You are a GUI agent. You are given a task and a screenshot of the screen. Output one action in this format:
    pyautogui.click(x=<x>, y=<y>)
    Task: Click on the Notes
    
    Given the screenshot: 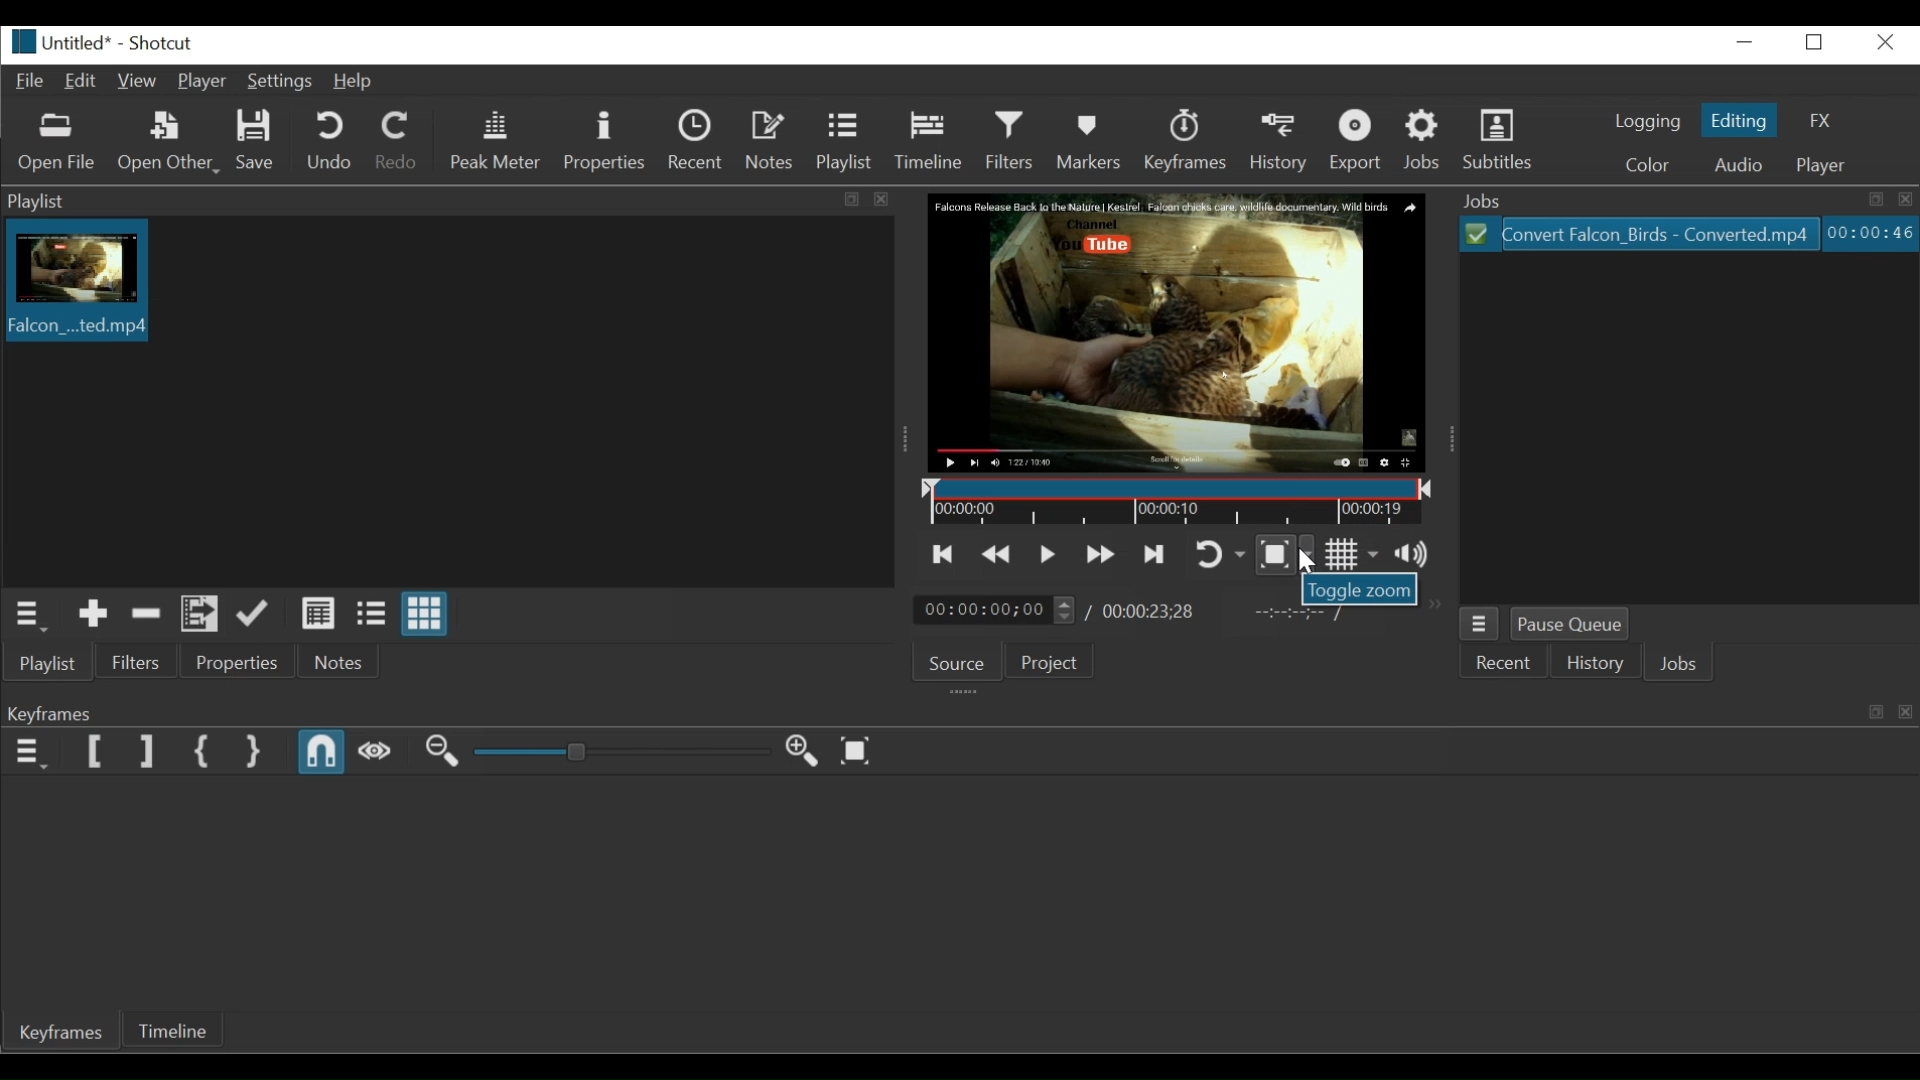 What is the action you would take?
    pyautogui.click(x=771, y=140)
    